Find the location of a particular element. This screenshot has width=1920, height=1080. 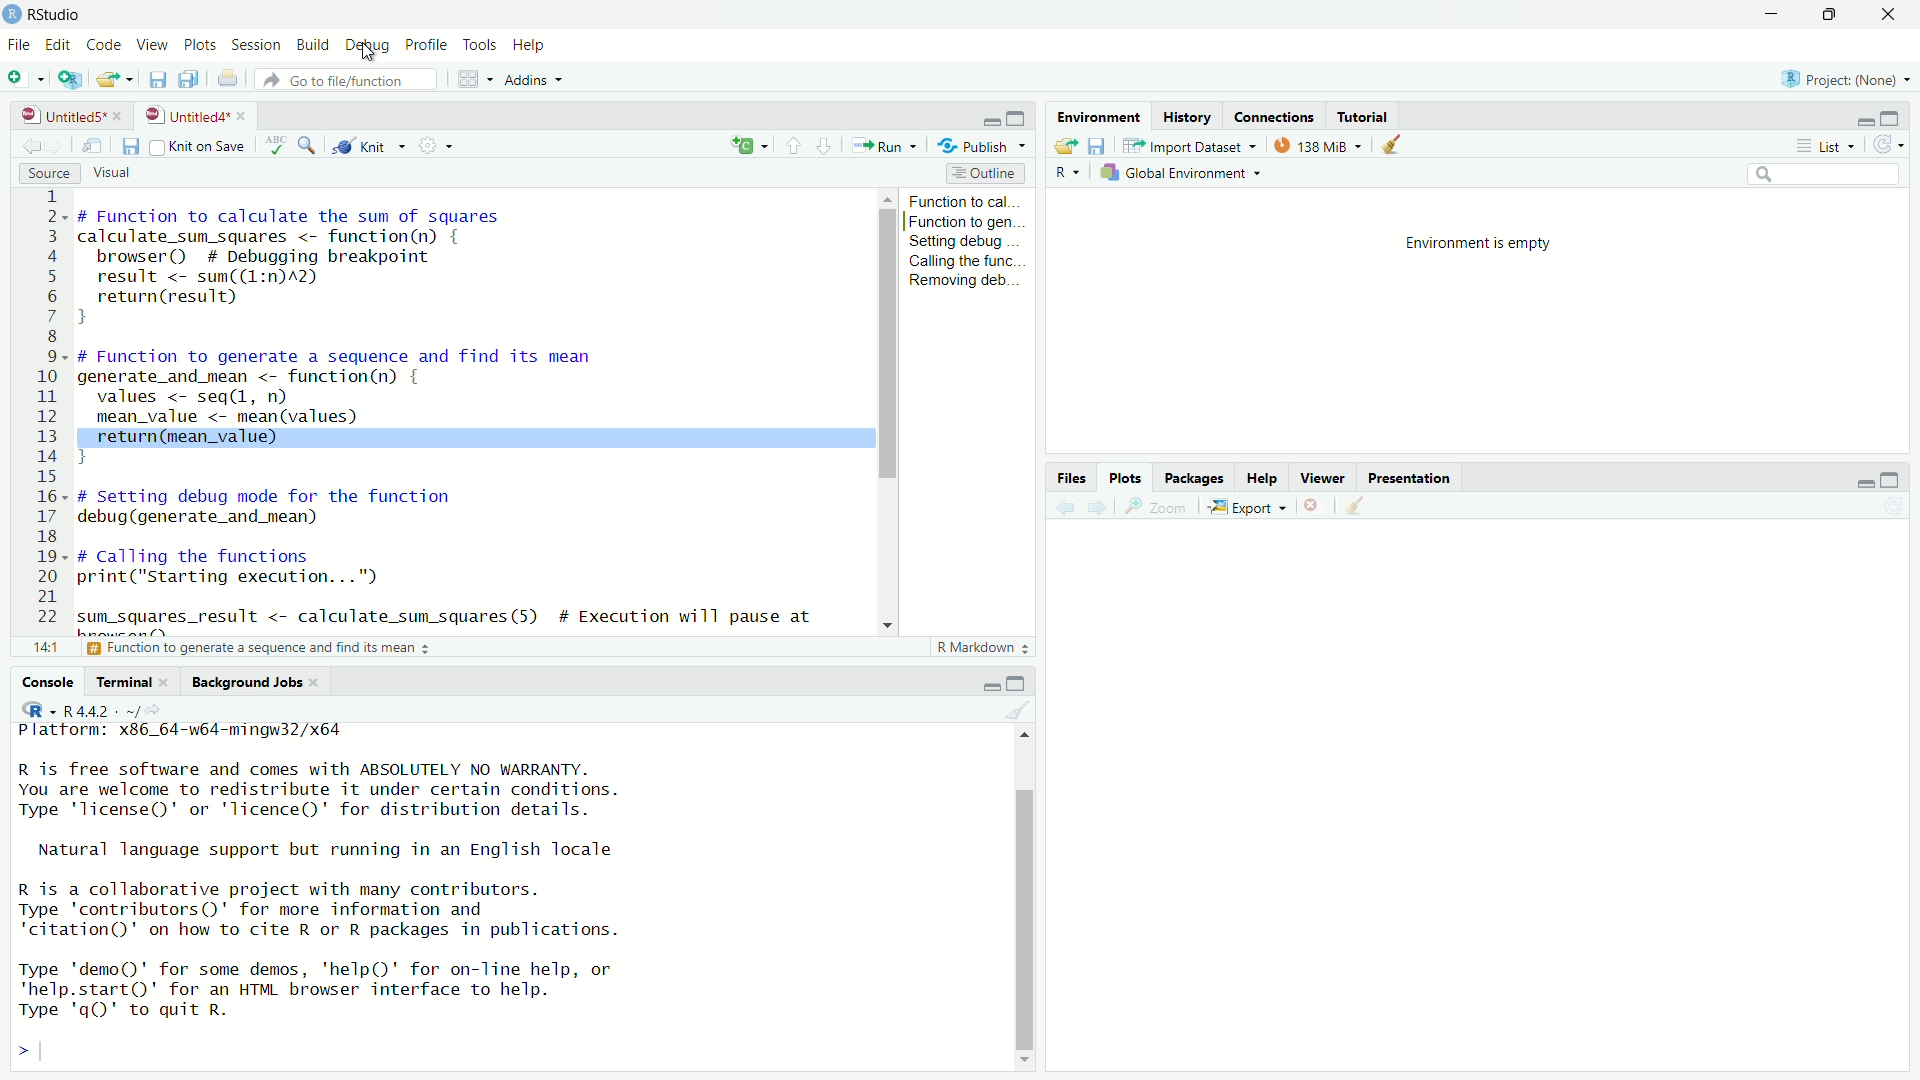

save current document is located at coordinates (155, 79).